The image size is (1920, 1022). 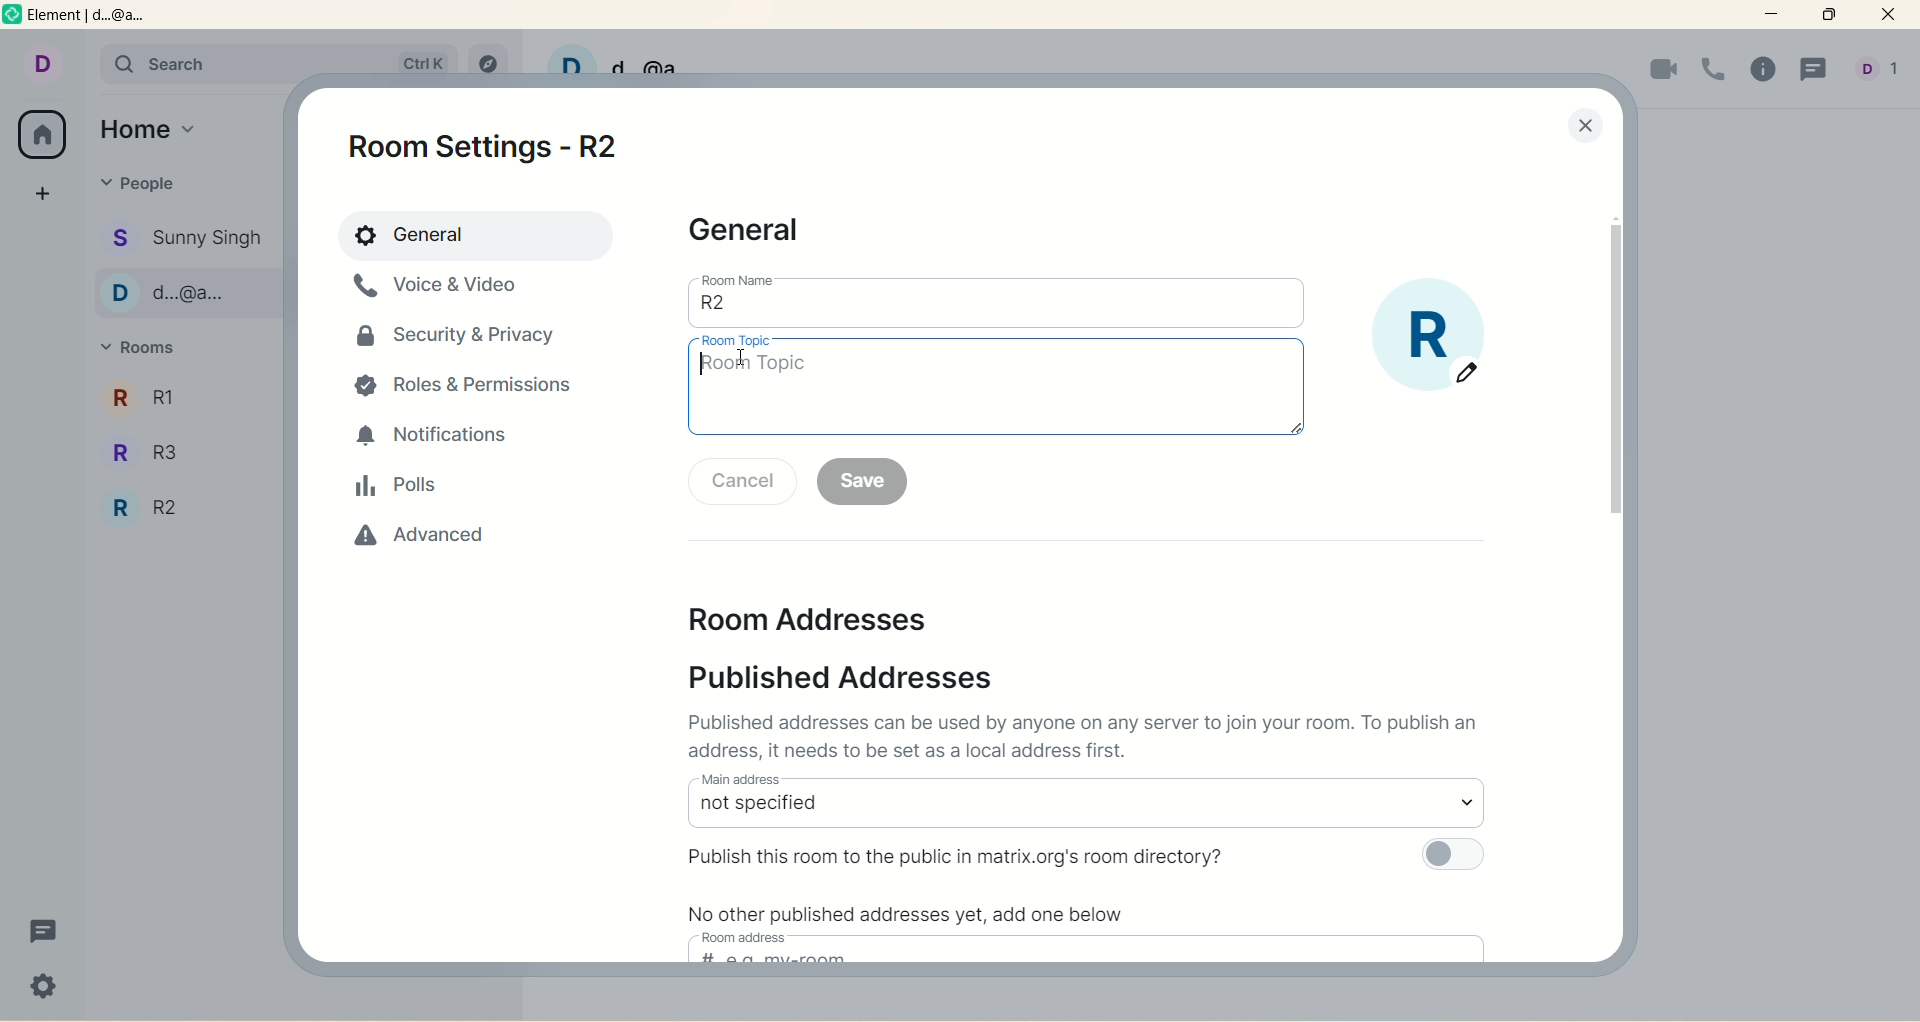 What do you see at coordinates (13, 18) in the screenshot?
I see `logo` at bounding box center [13, 18].